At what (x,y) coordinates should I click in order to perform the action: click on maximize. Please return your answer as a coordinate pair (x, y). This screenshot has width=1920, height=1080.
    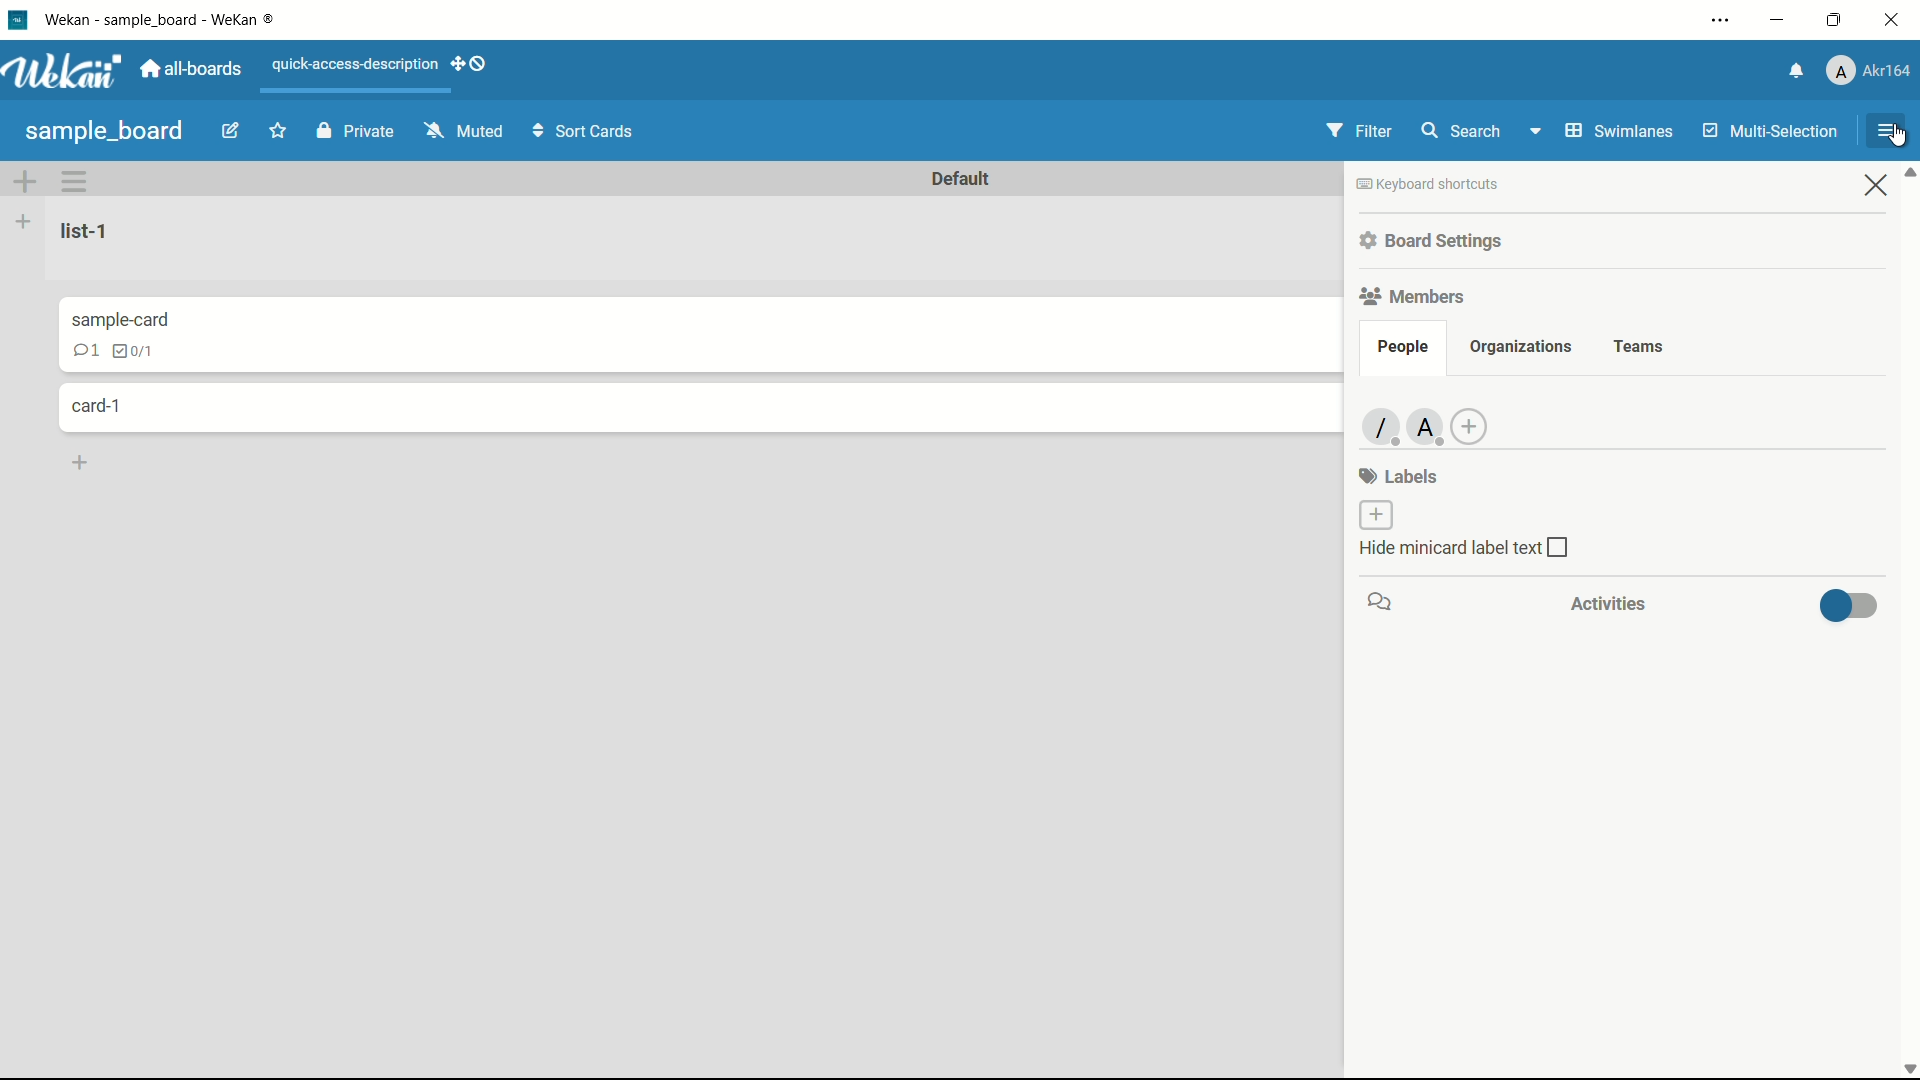
    Looking at the image, I should click on (1838, 21).